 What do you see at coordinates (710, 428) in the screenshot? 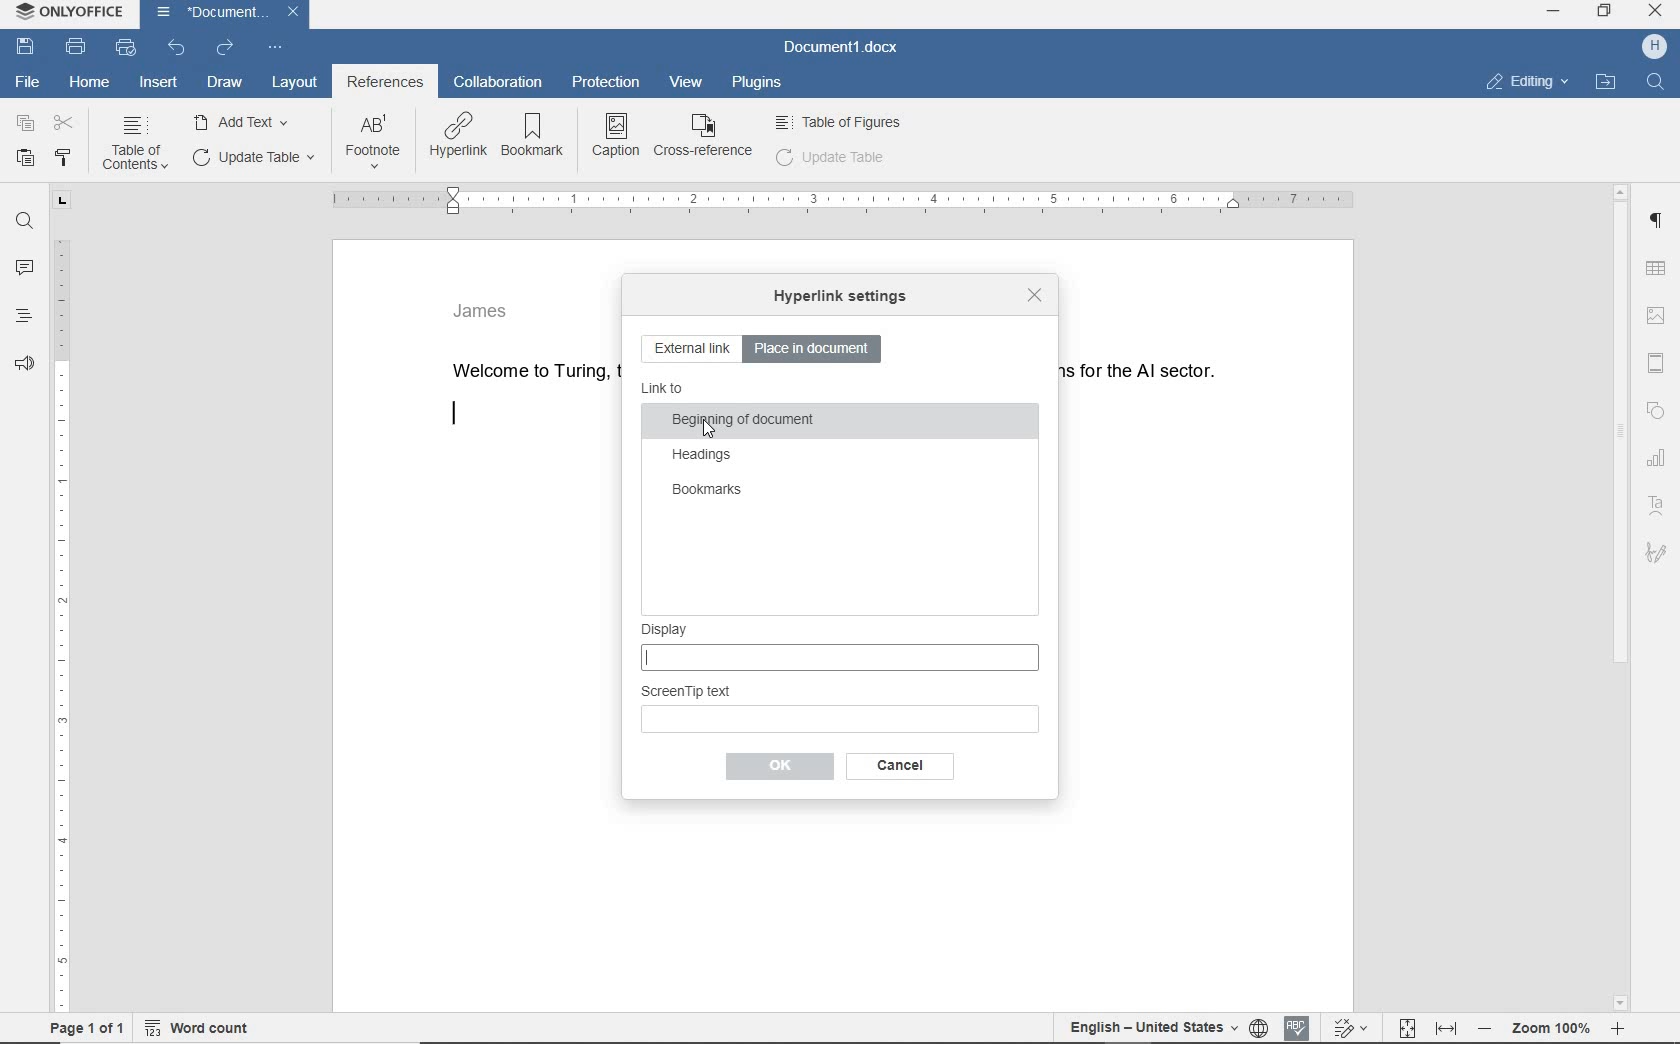
I see `Cursor` at bounding box center [710, 428].